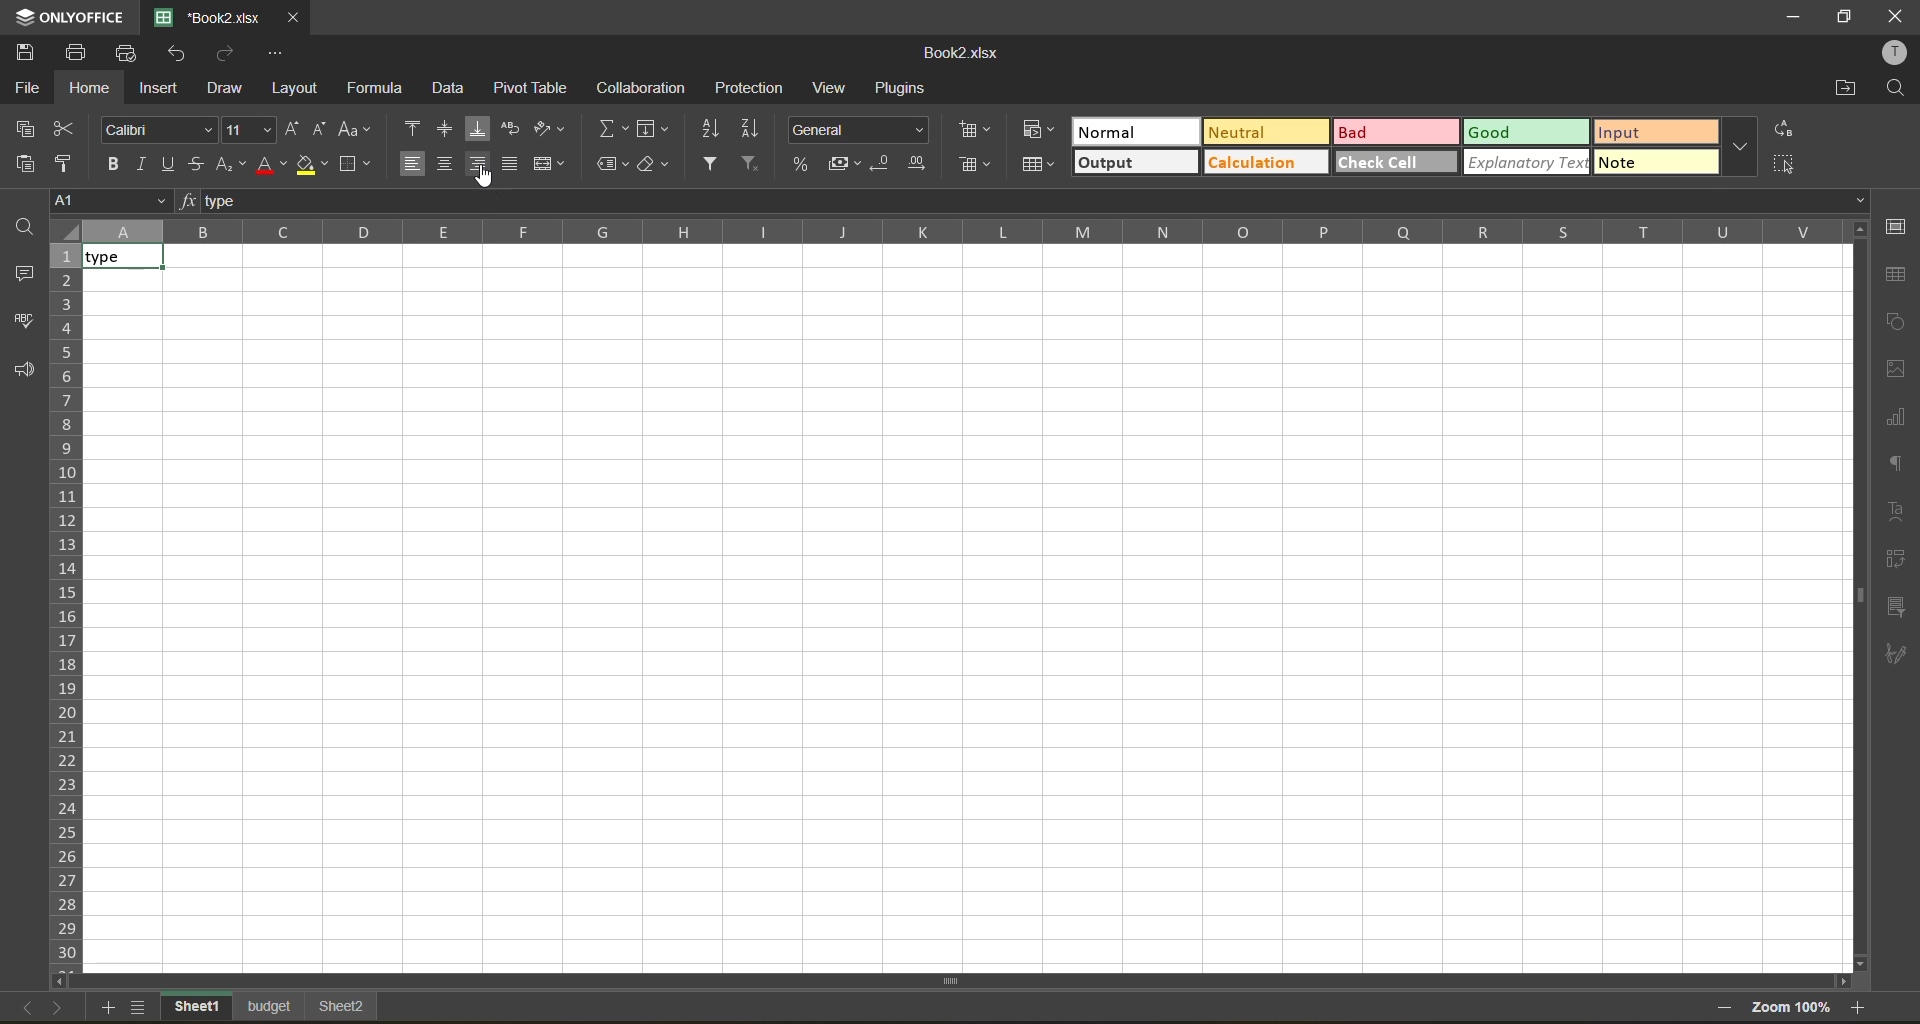 This screenshot has width=1920, height=1024. I want to click on more options, so click(1738, 149).